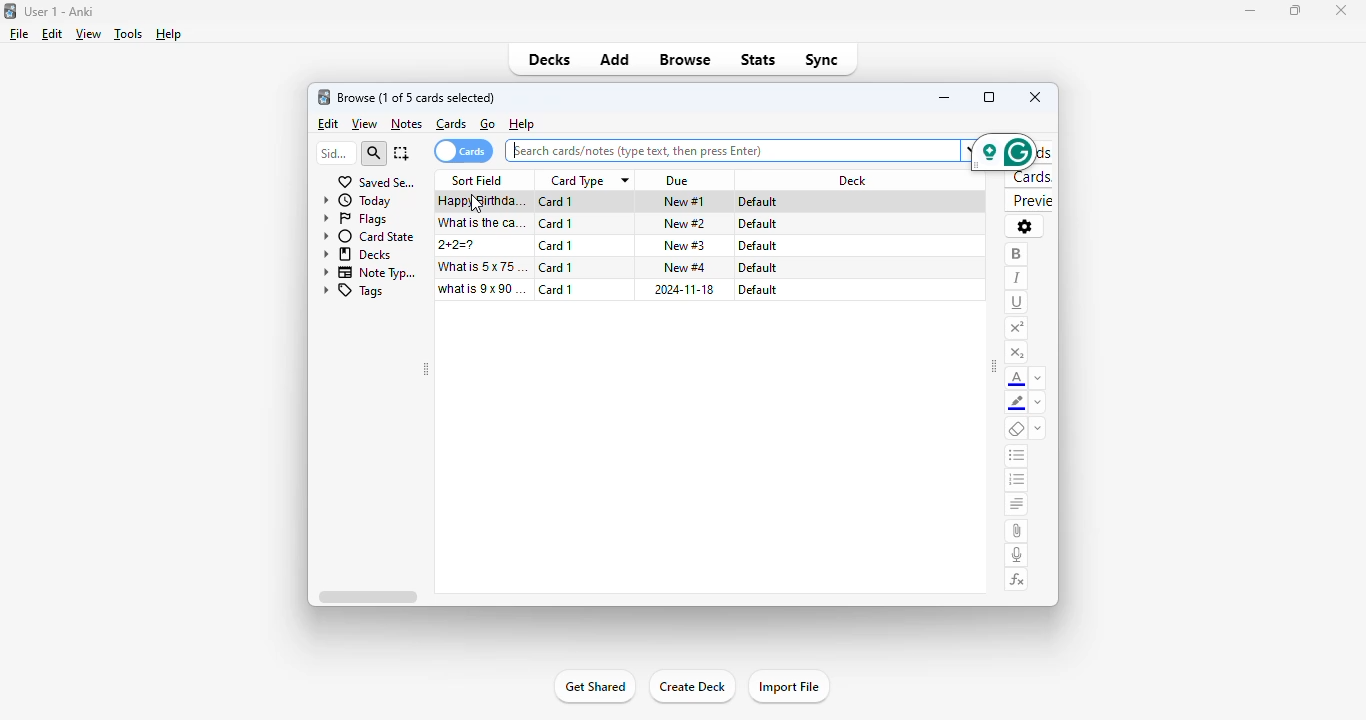 This screenshot has width=1366, height=720. Describe the element at coordinates (483, 266) in the screenshot. I see `what is 5x75=?` at that location.